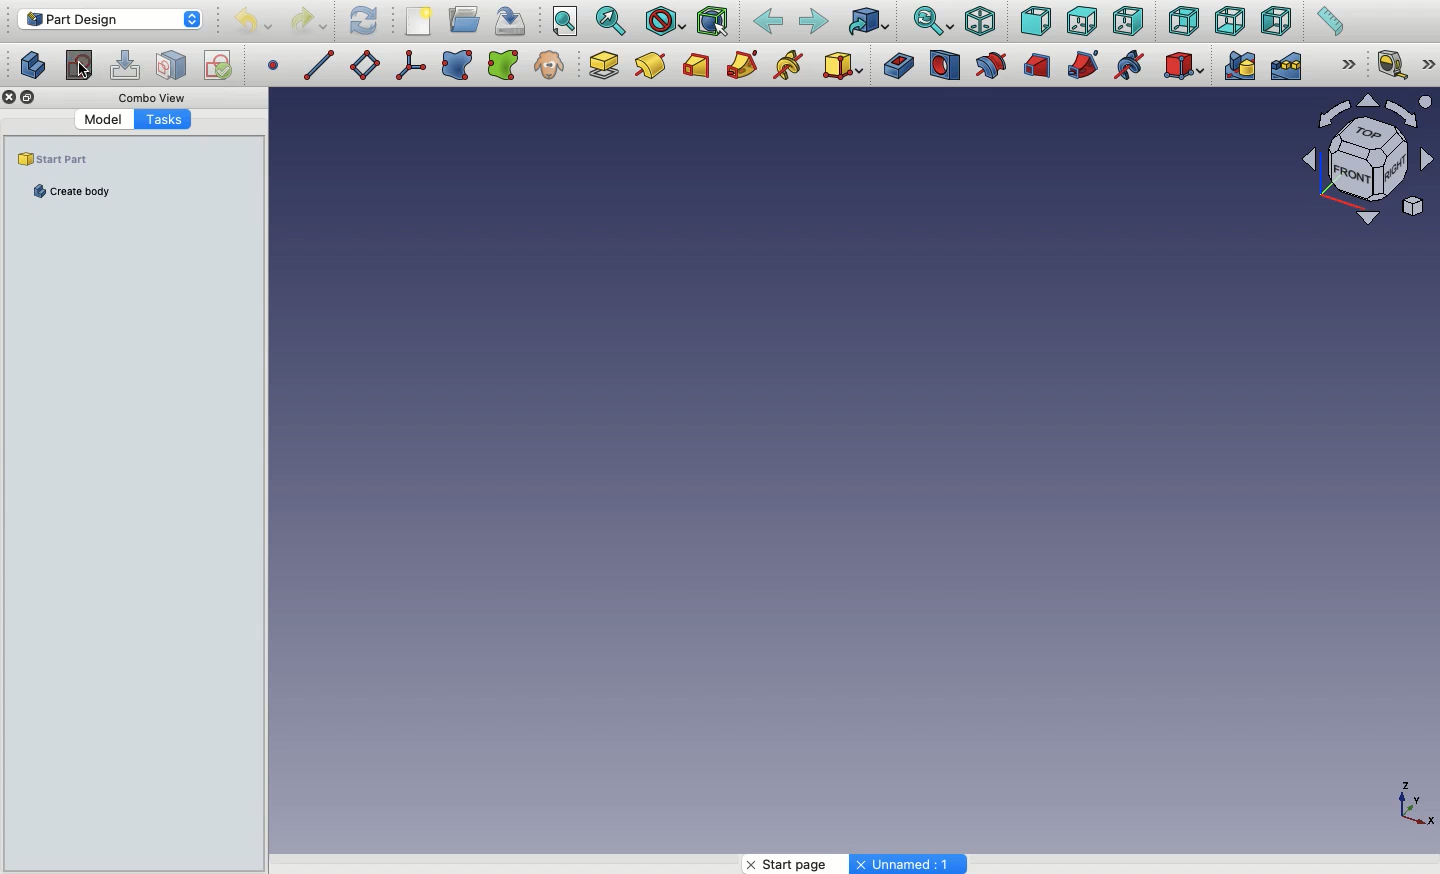 The width and height of the screenshot is (1440, 874). What do you see at coordinates (1351, 64) in the screenshot?
I see `Expand` at bounding box center [1351, 64].